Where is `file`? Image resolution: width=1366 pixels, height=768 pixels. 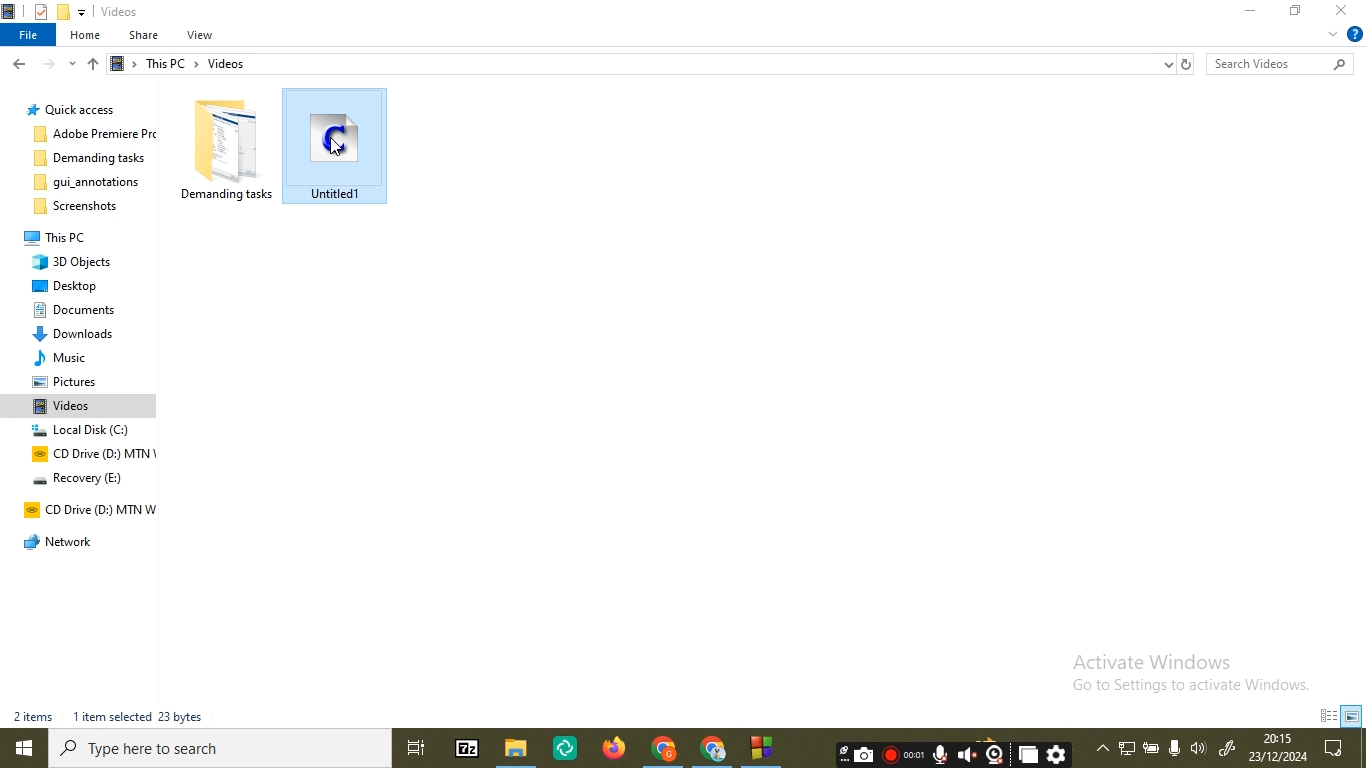
file is located at coordinates (30, 35).